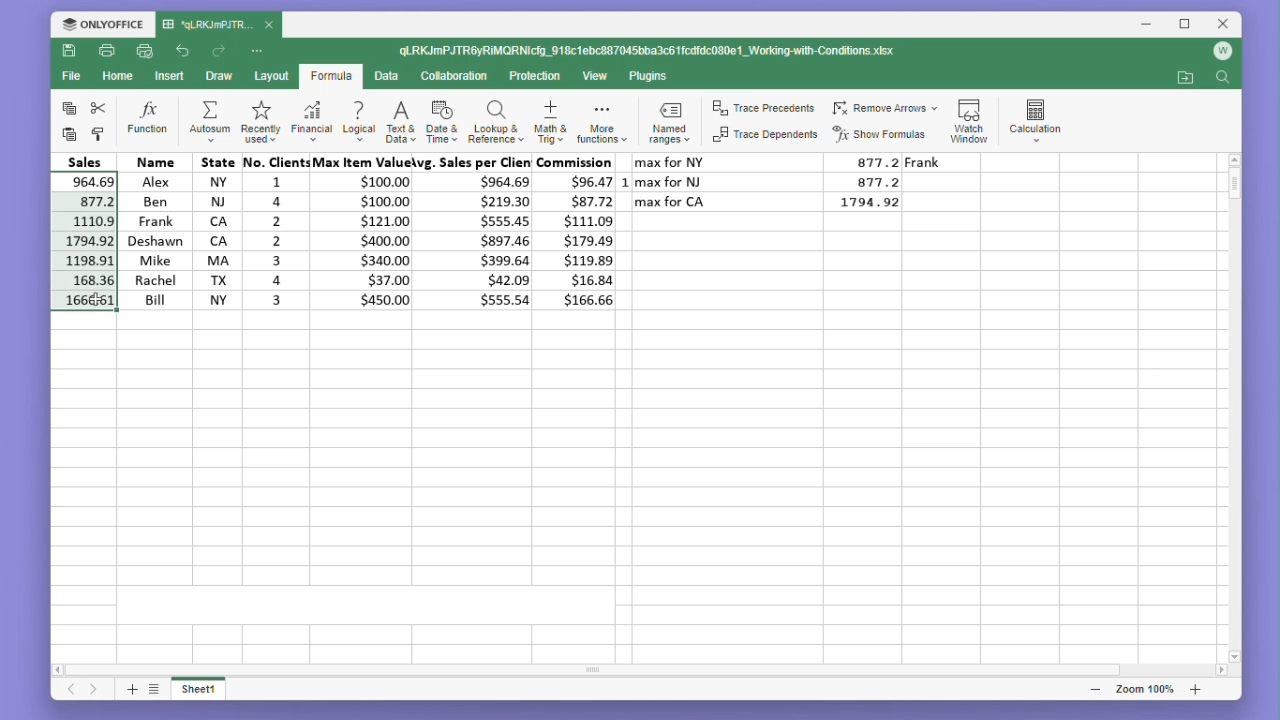 This screenshot has height=720, width=1280. I want to click on Empty cells, so click(628, 481).